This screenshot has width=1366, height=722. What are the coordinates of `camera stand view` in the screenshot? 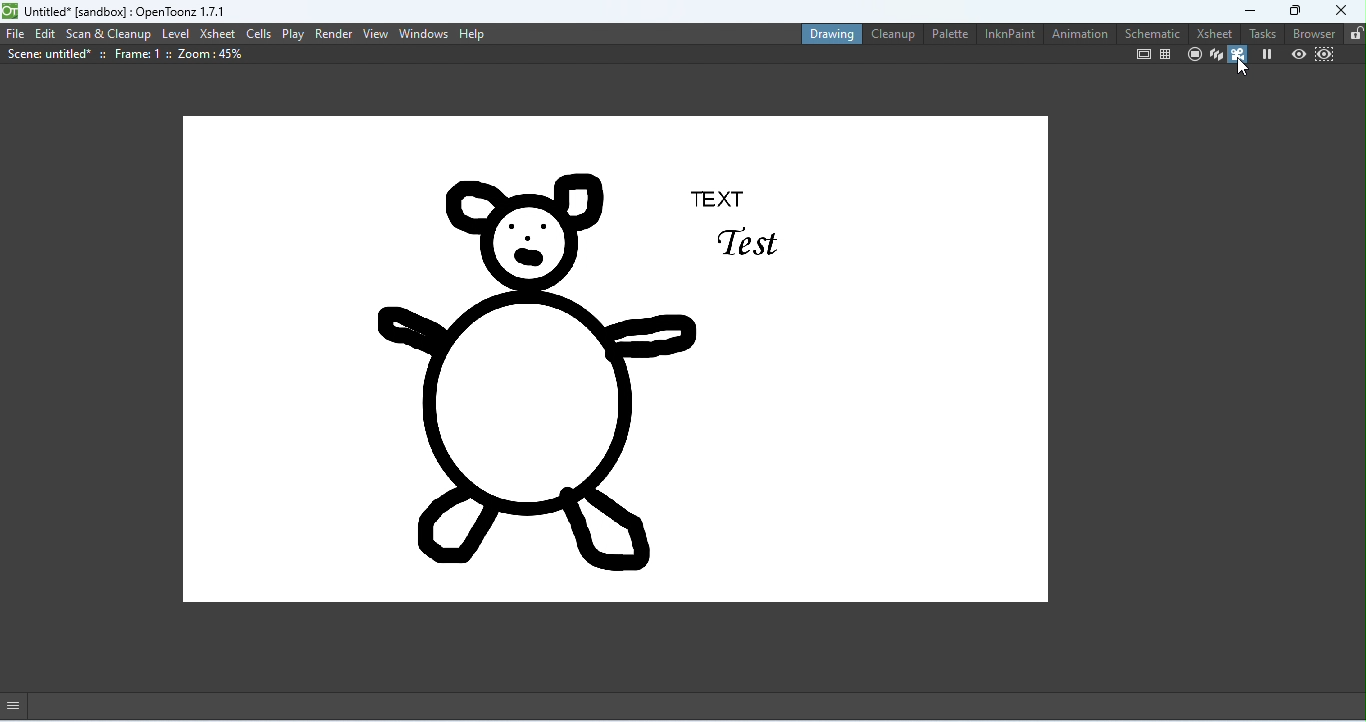 It's located at (1191, 55).